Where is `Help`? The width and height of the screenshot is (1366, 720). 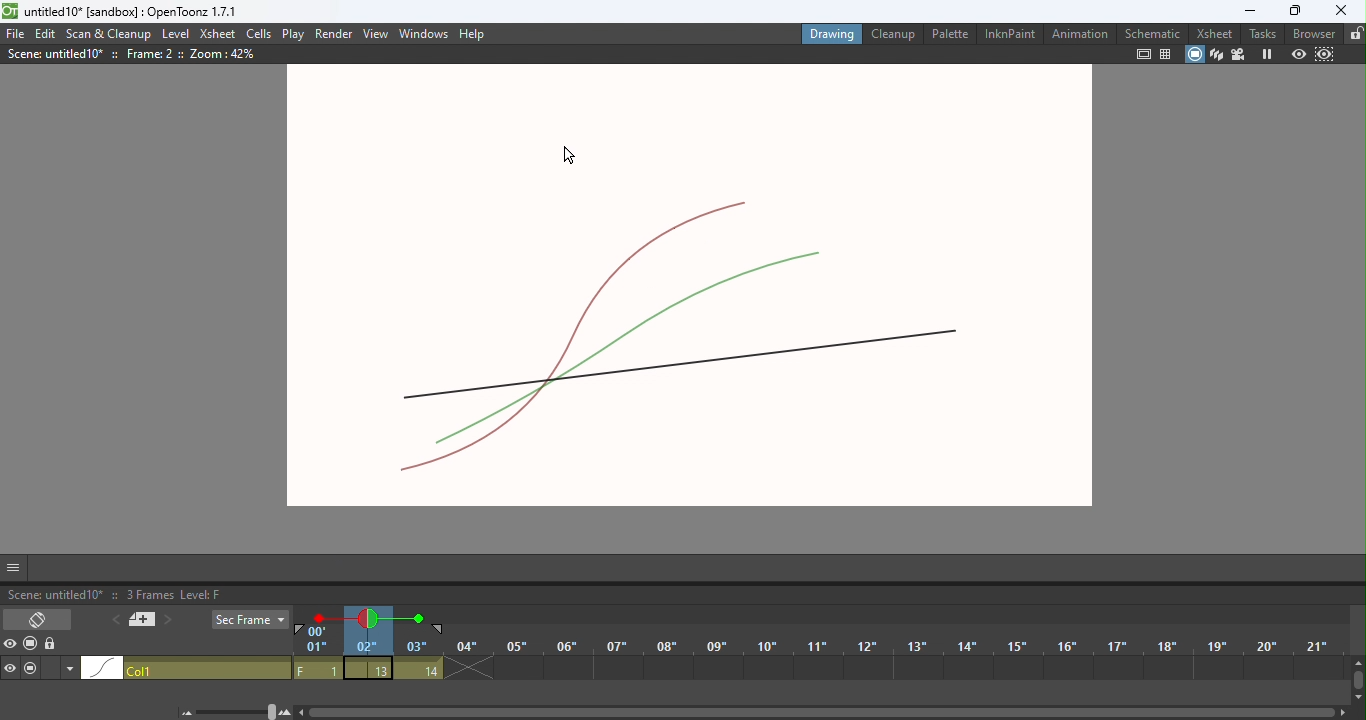
Help is located at coordinates (480, 31).